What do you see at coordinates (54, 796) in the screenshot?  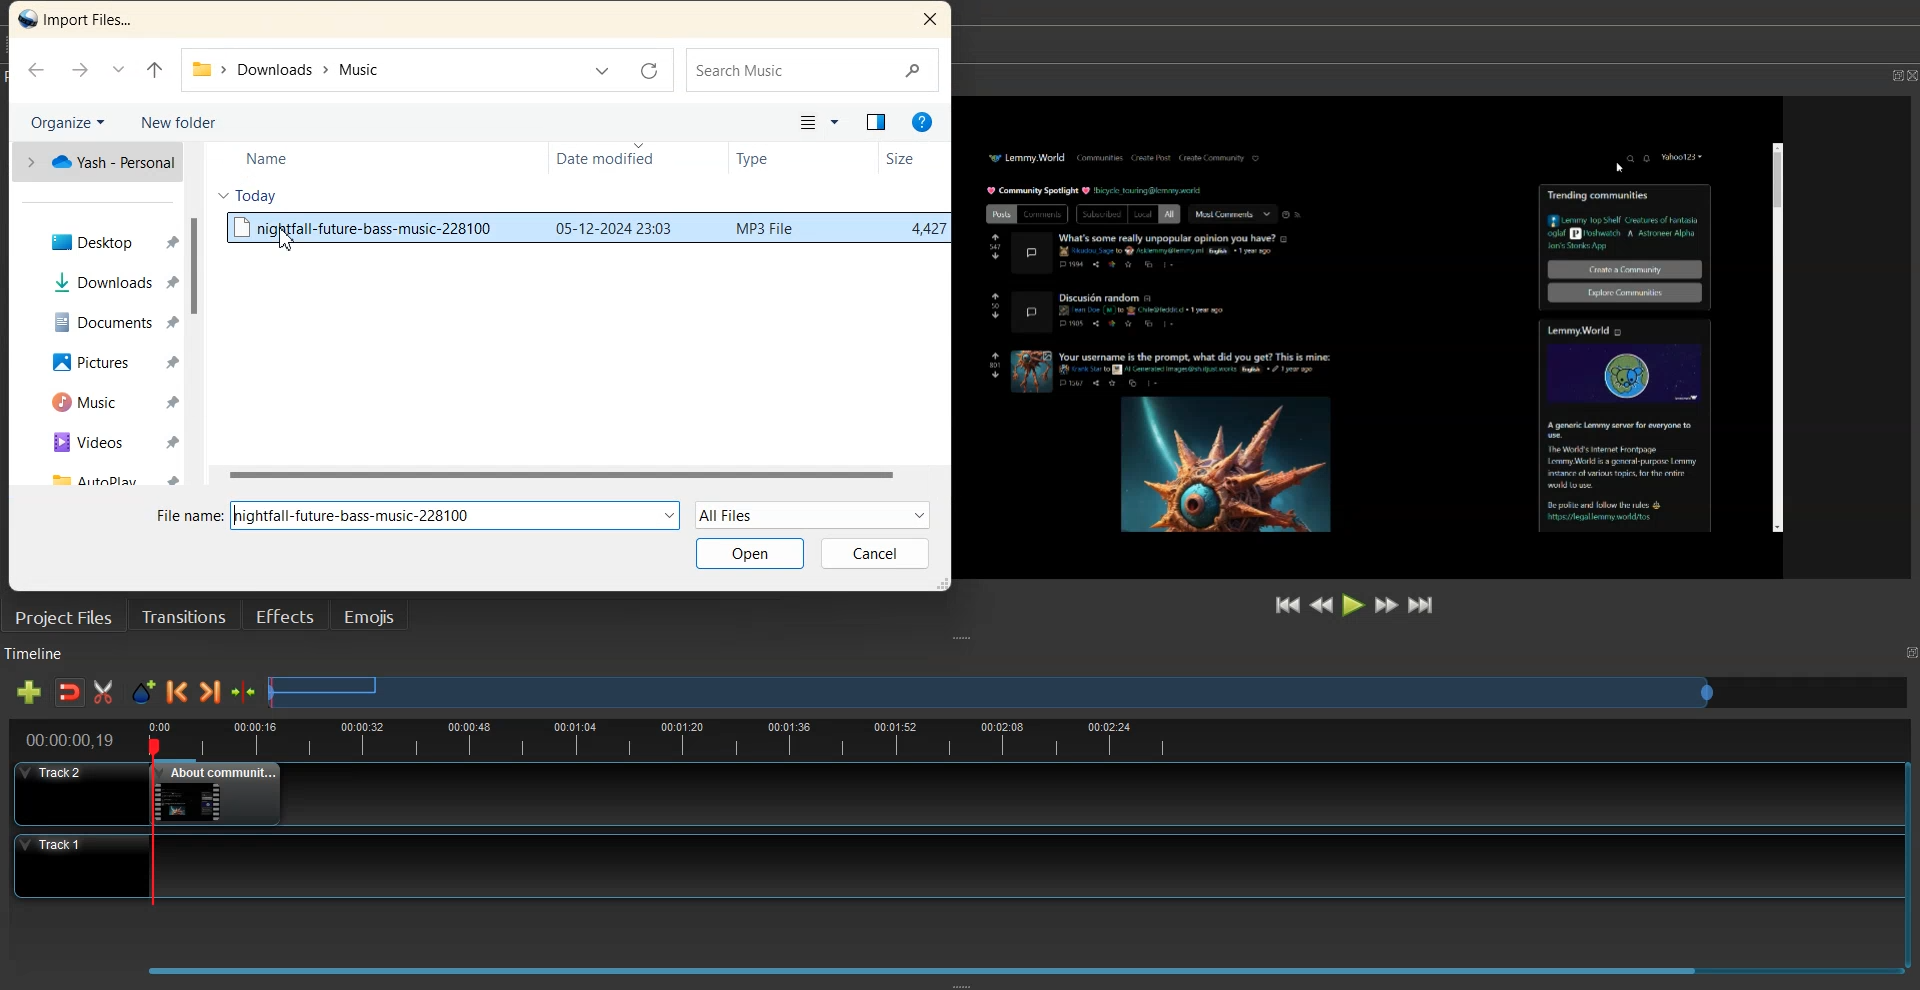 I see `Track 2` at bounding box center [54, 796].